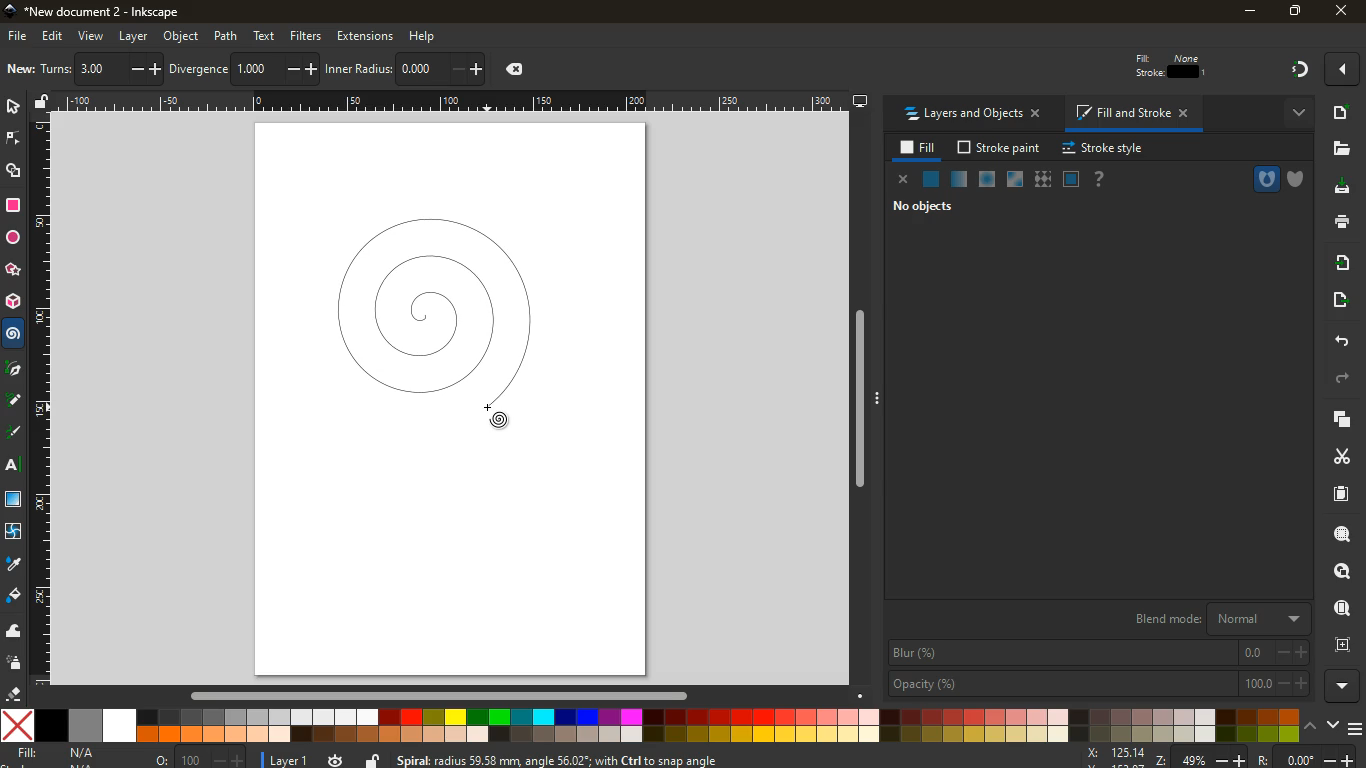 Image resolution: width=1366 pixels, height=768 pixels. Describe the element at coordinates (442, 69) in the screenshot. I see `graph` at that location.